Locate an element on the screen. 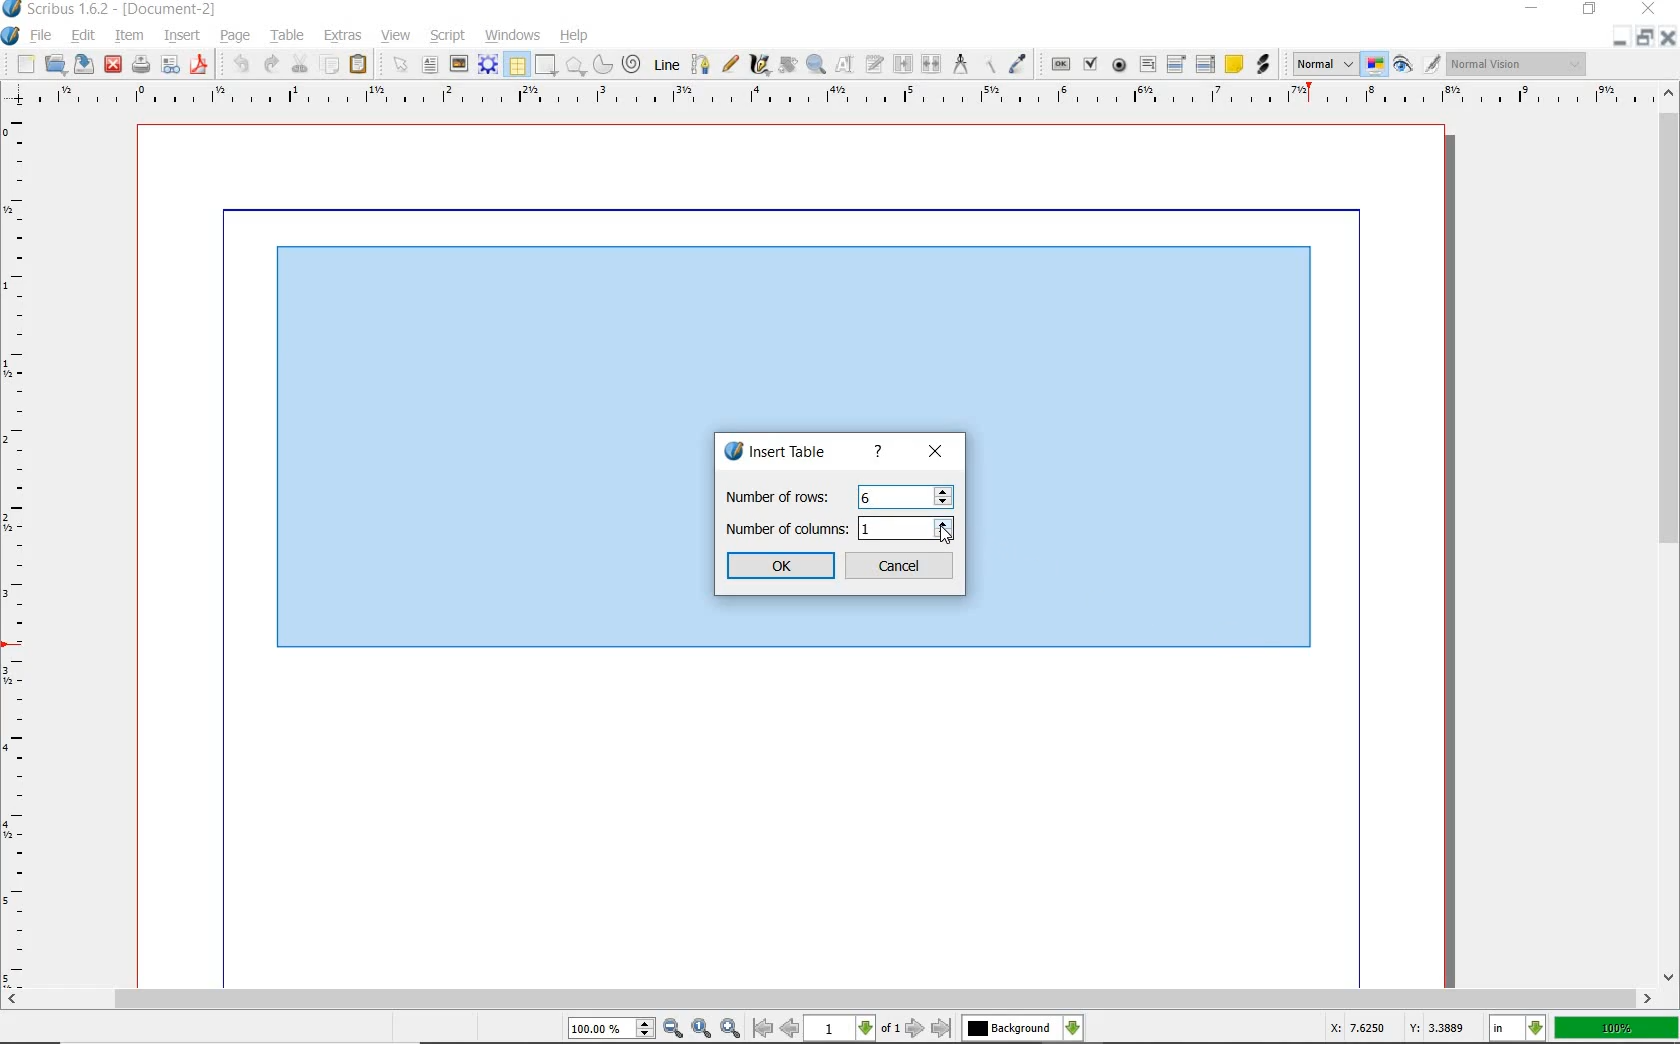 This screenshot has width=1680, height=1044. table is located at coordinates (290, 37).